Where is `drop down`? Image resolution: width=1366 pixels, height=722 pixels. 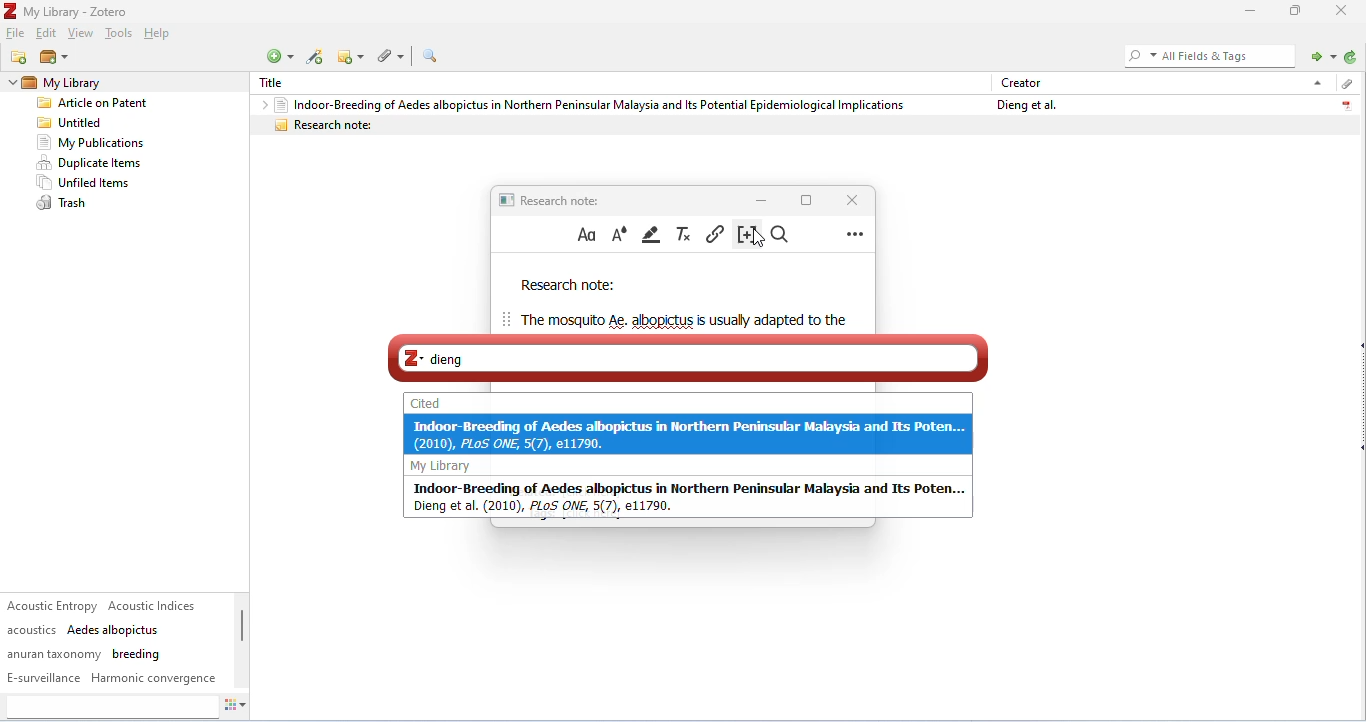 drop down is located at coordinates (1315, 82).